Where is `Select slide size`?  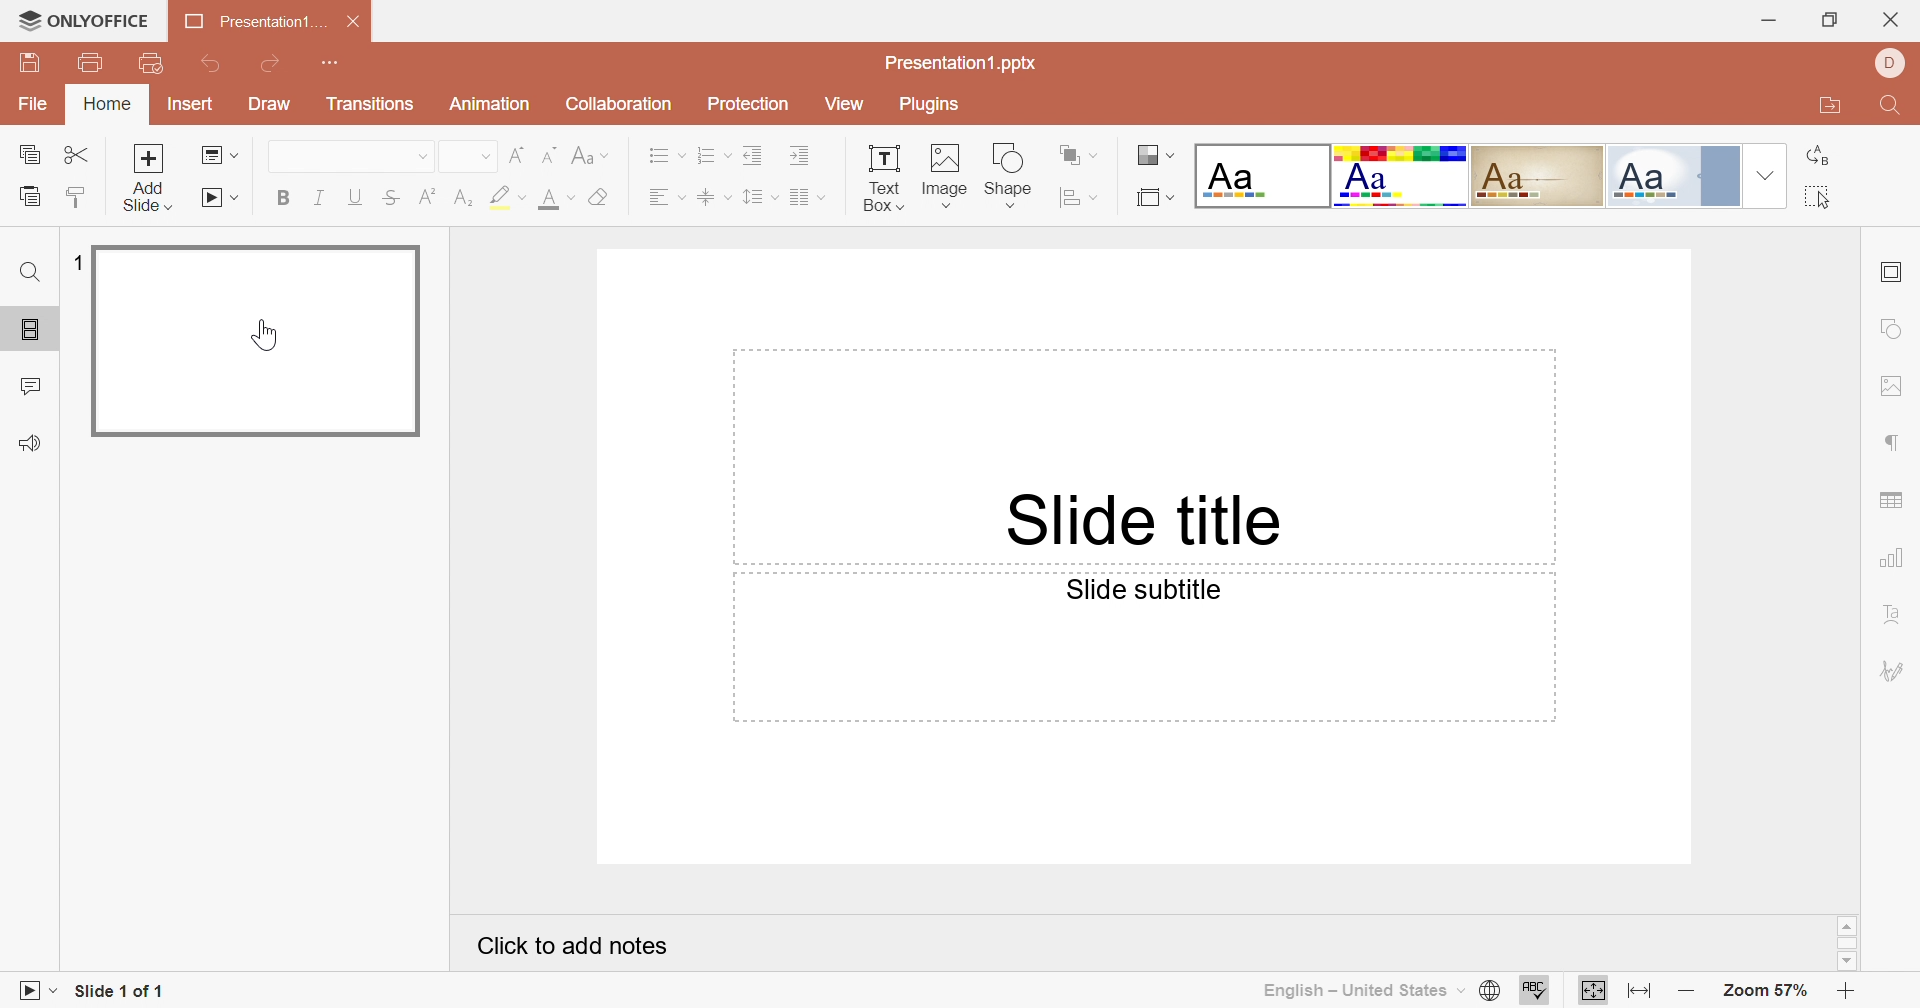 Select slide size is located at coordinates (1155, 197).